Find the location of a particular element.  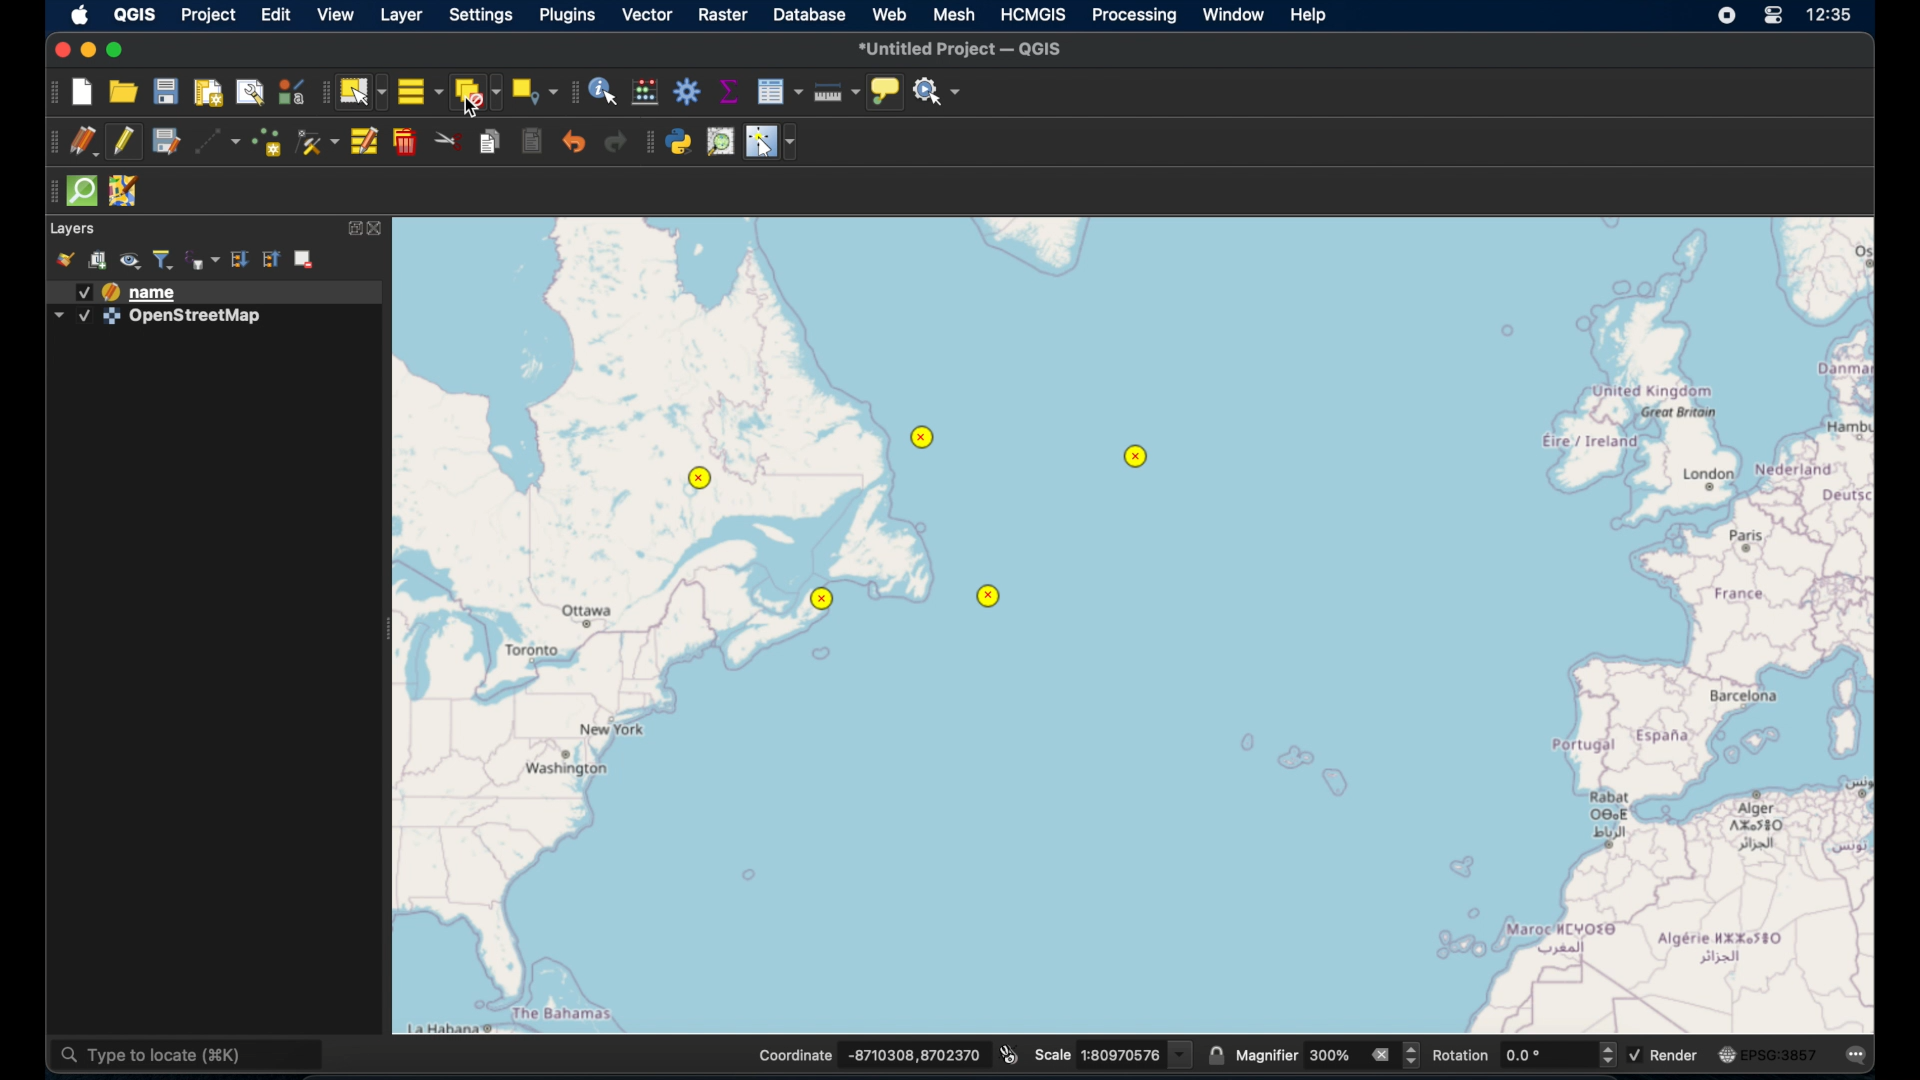

paste features is located at coordinates (529, 142).